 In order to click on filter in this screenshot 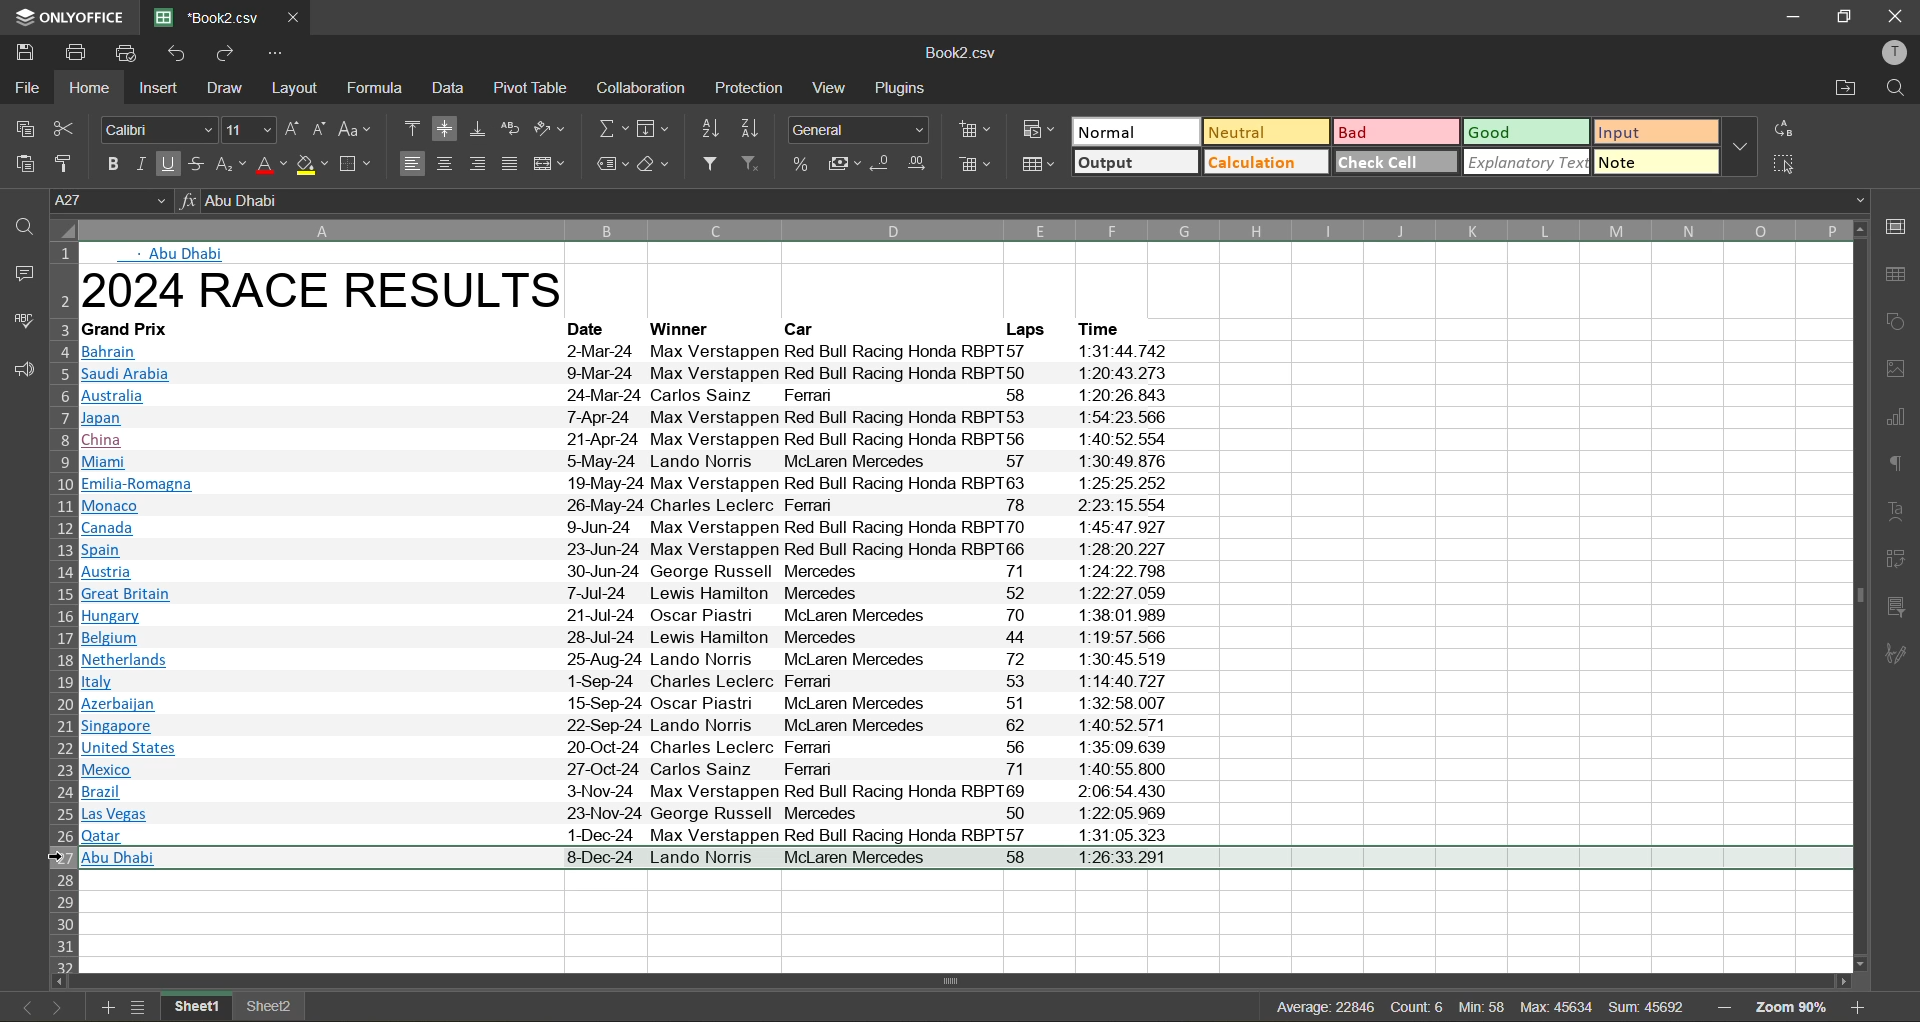, I will do `click(716, 165)`.